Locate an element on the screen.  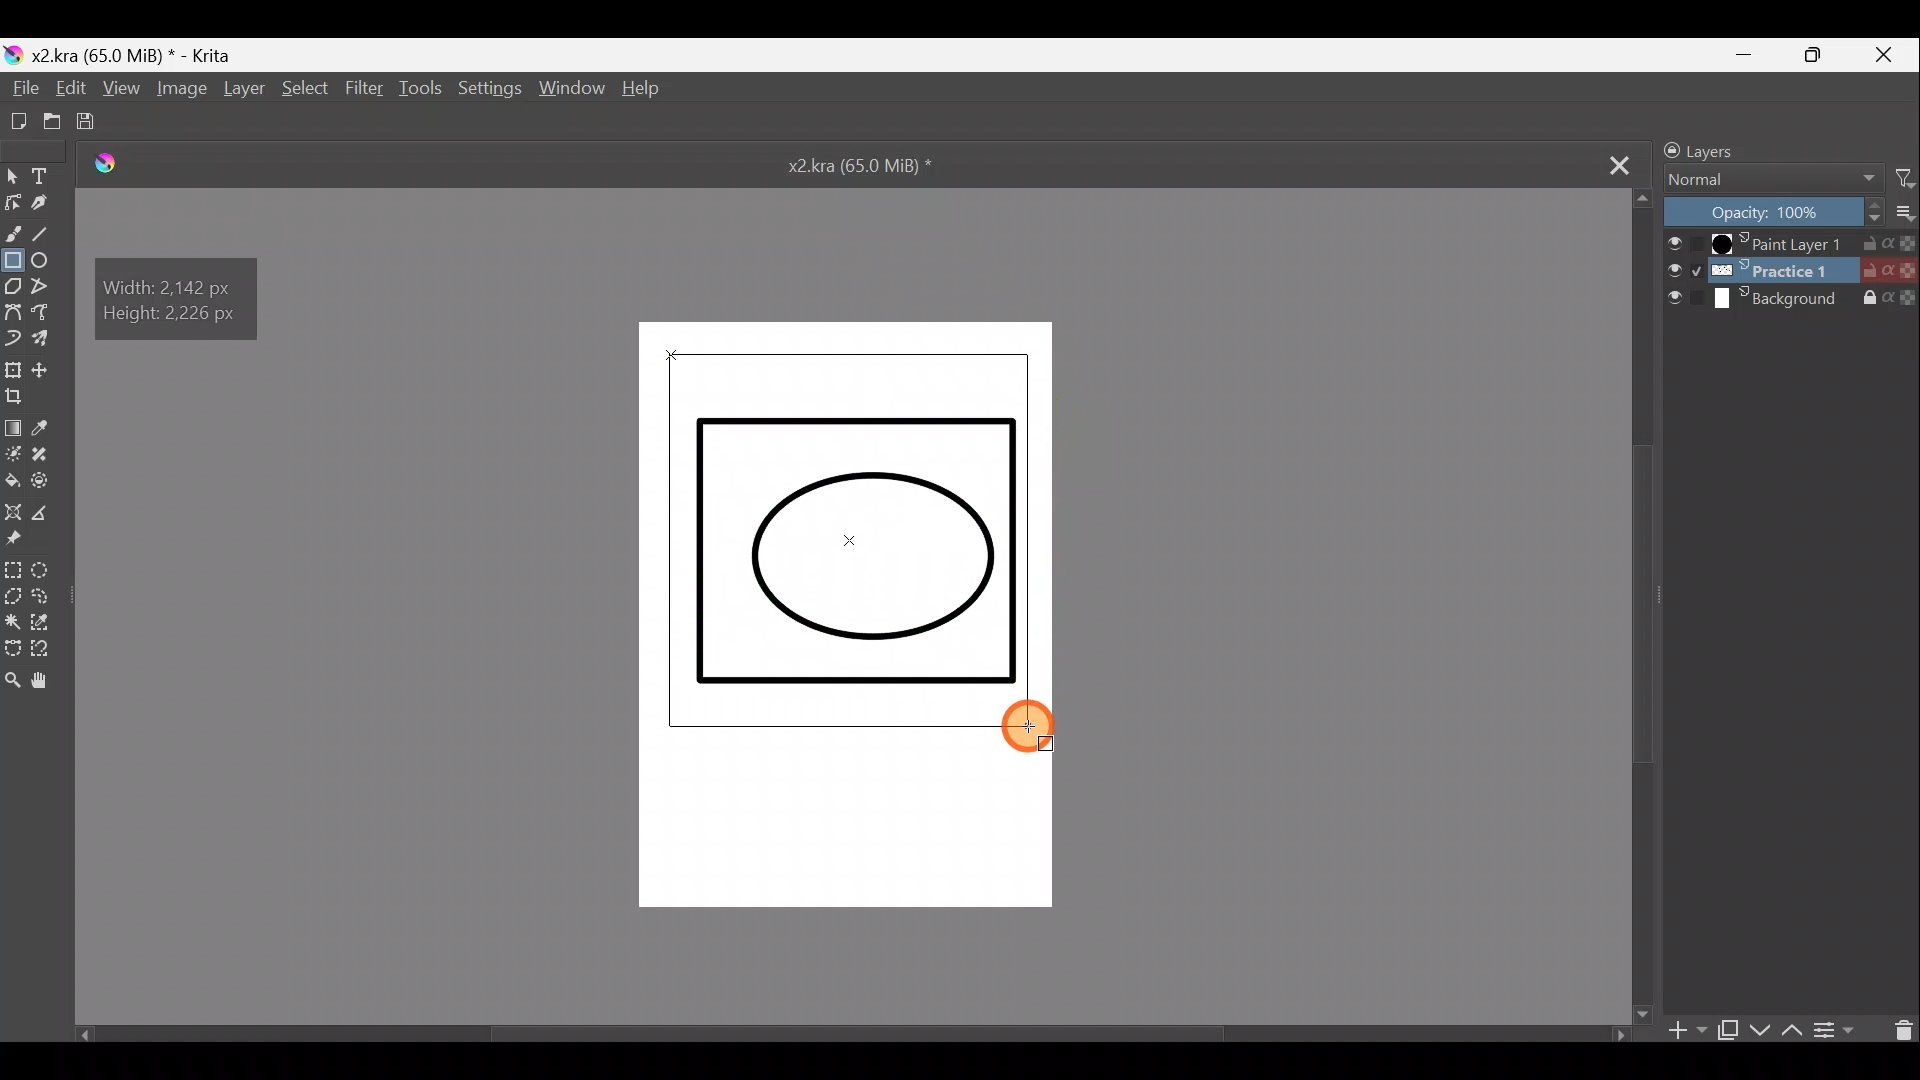
Practice 1 is located at coordinates (1792, 273).